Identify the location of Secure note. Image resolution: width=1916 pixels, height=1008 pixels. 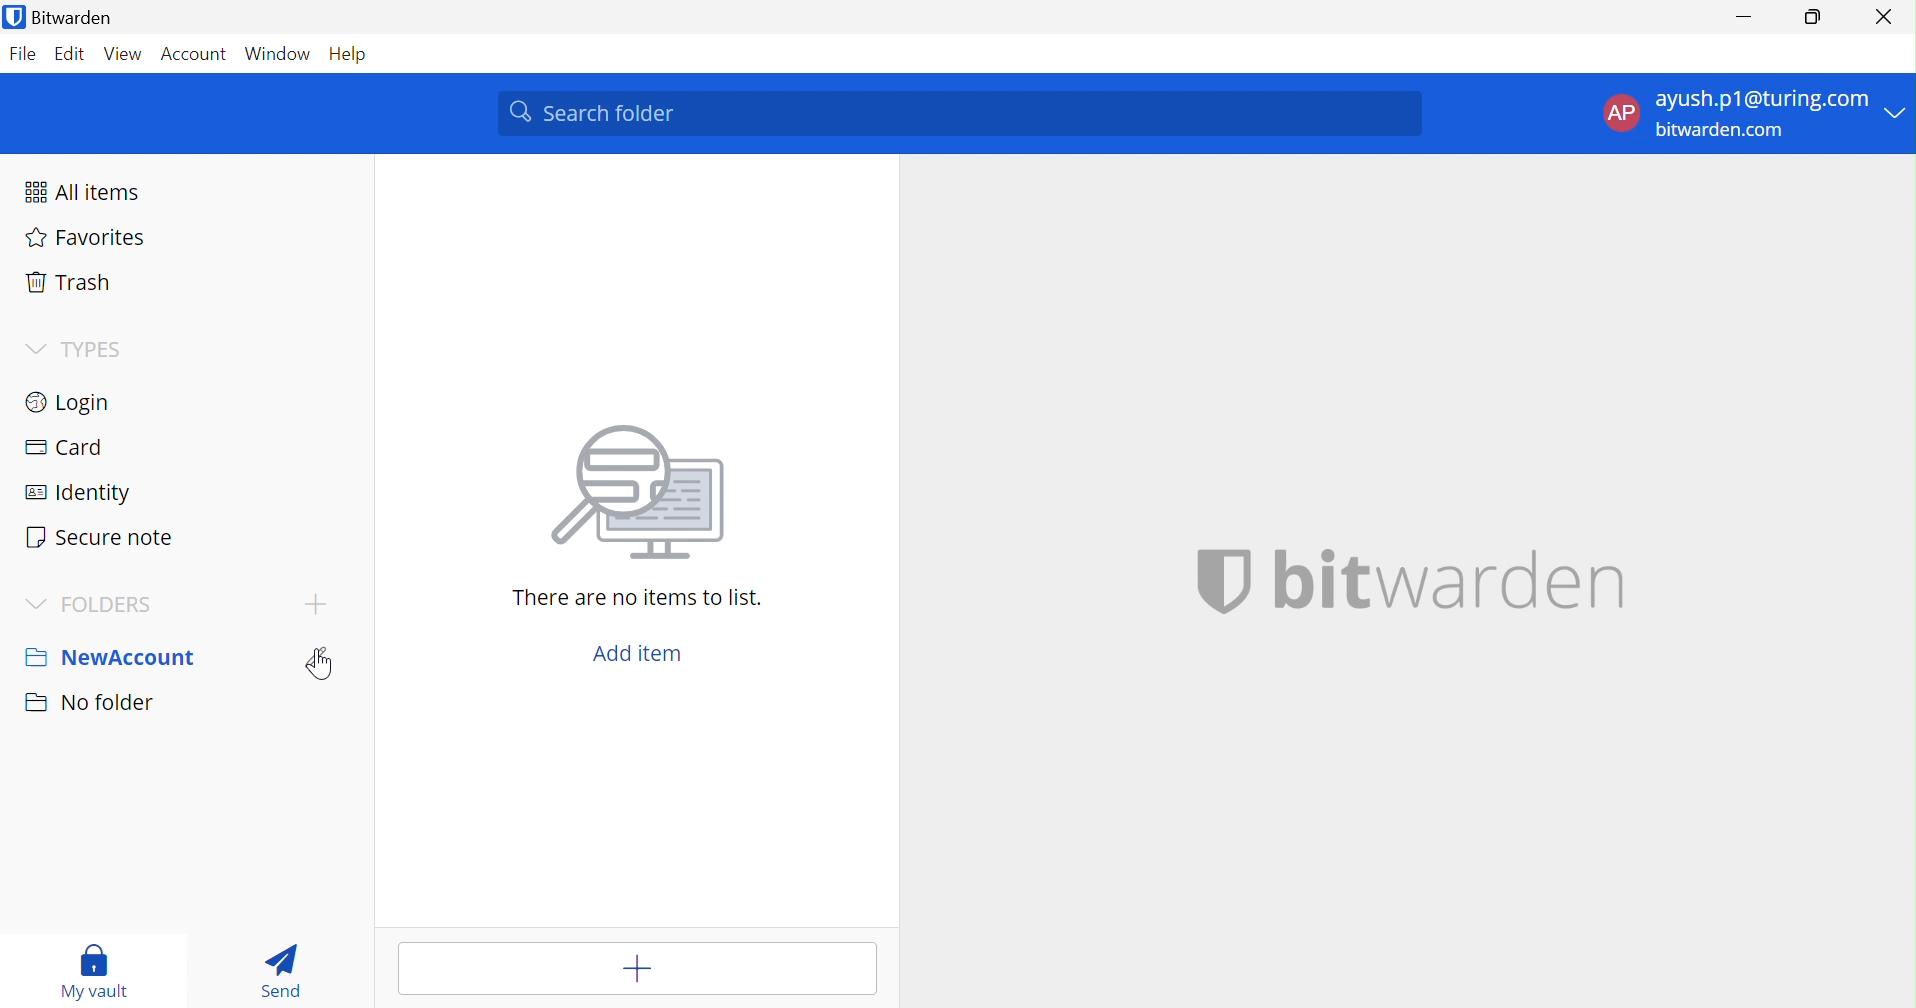
(105, 535).